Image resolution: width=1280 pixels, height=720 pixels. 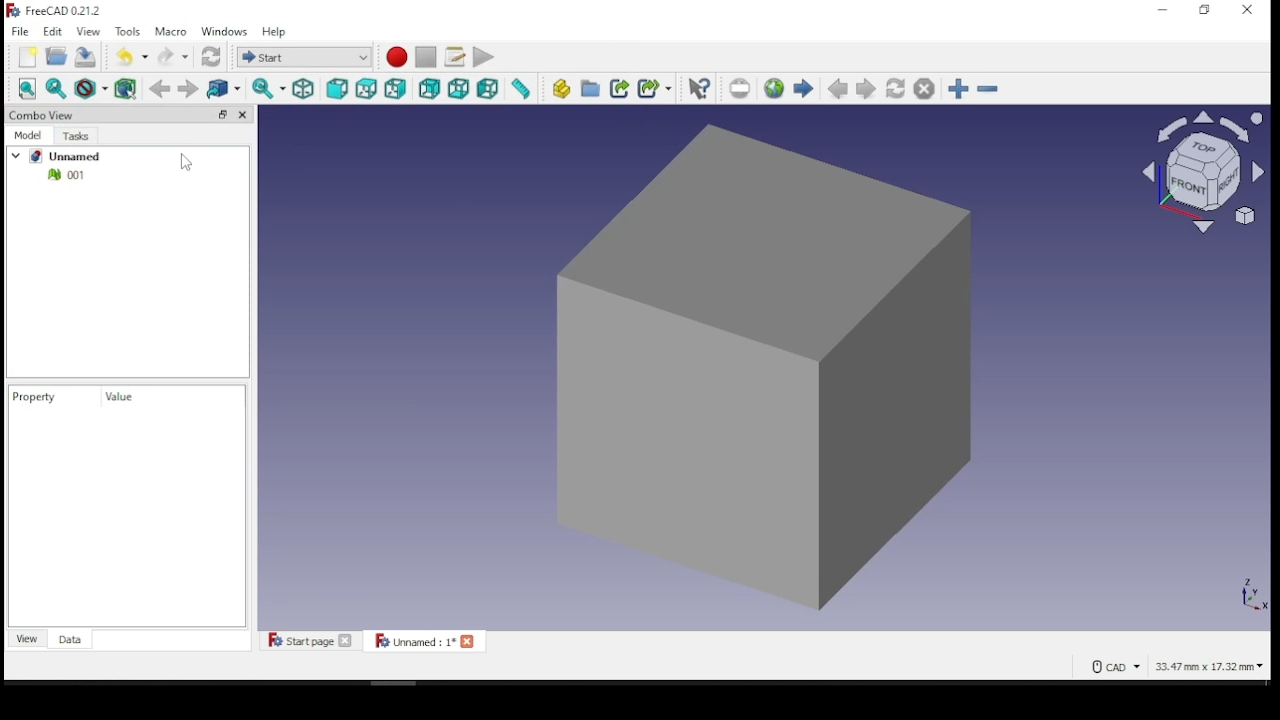 What do you see at coordinates (739, 88) in the screenshot?
I see `set URL` at bounding box center [739, 88].